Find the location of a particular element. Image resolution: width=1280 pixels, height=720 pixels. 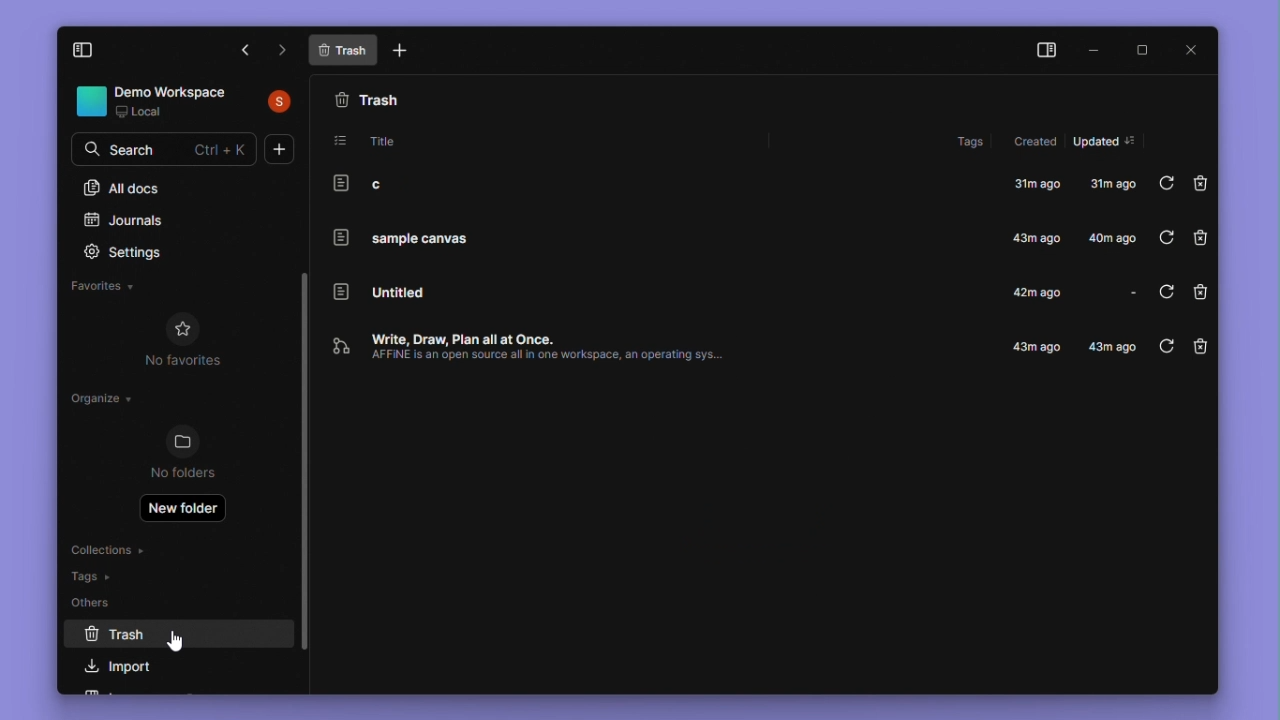

restore is located at coordinates (1167, 237).